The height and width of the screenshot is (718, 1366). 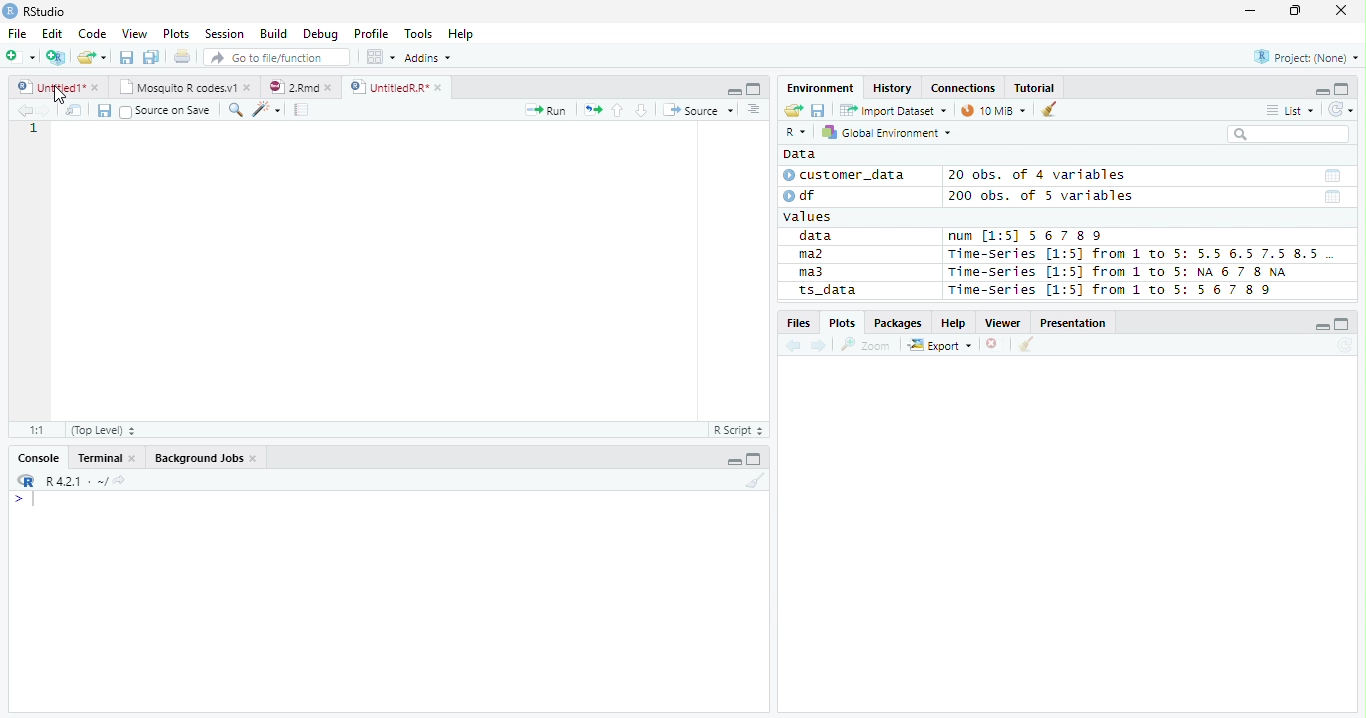 I want to click on File, so click(x=16, y=33).